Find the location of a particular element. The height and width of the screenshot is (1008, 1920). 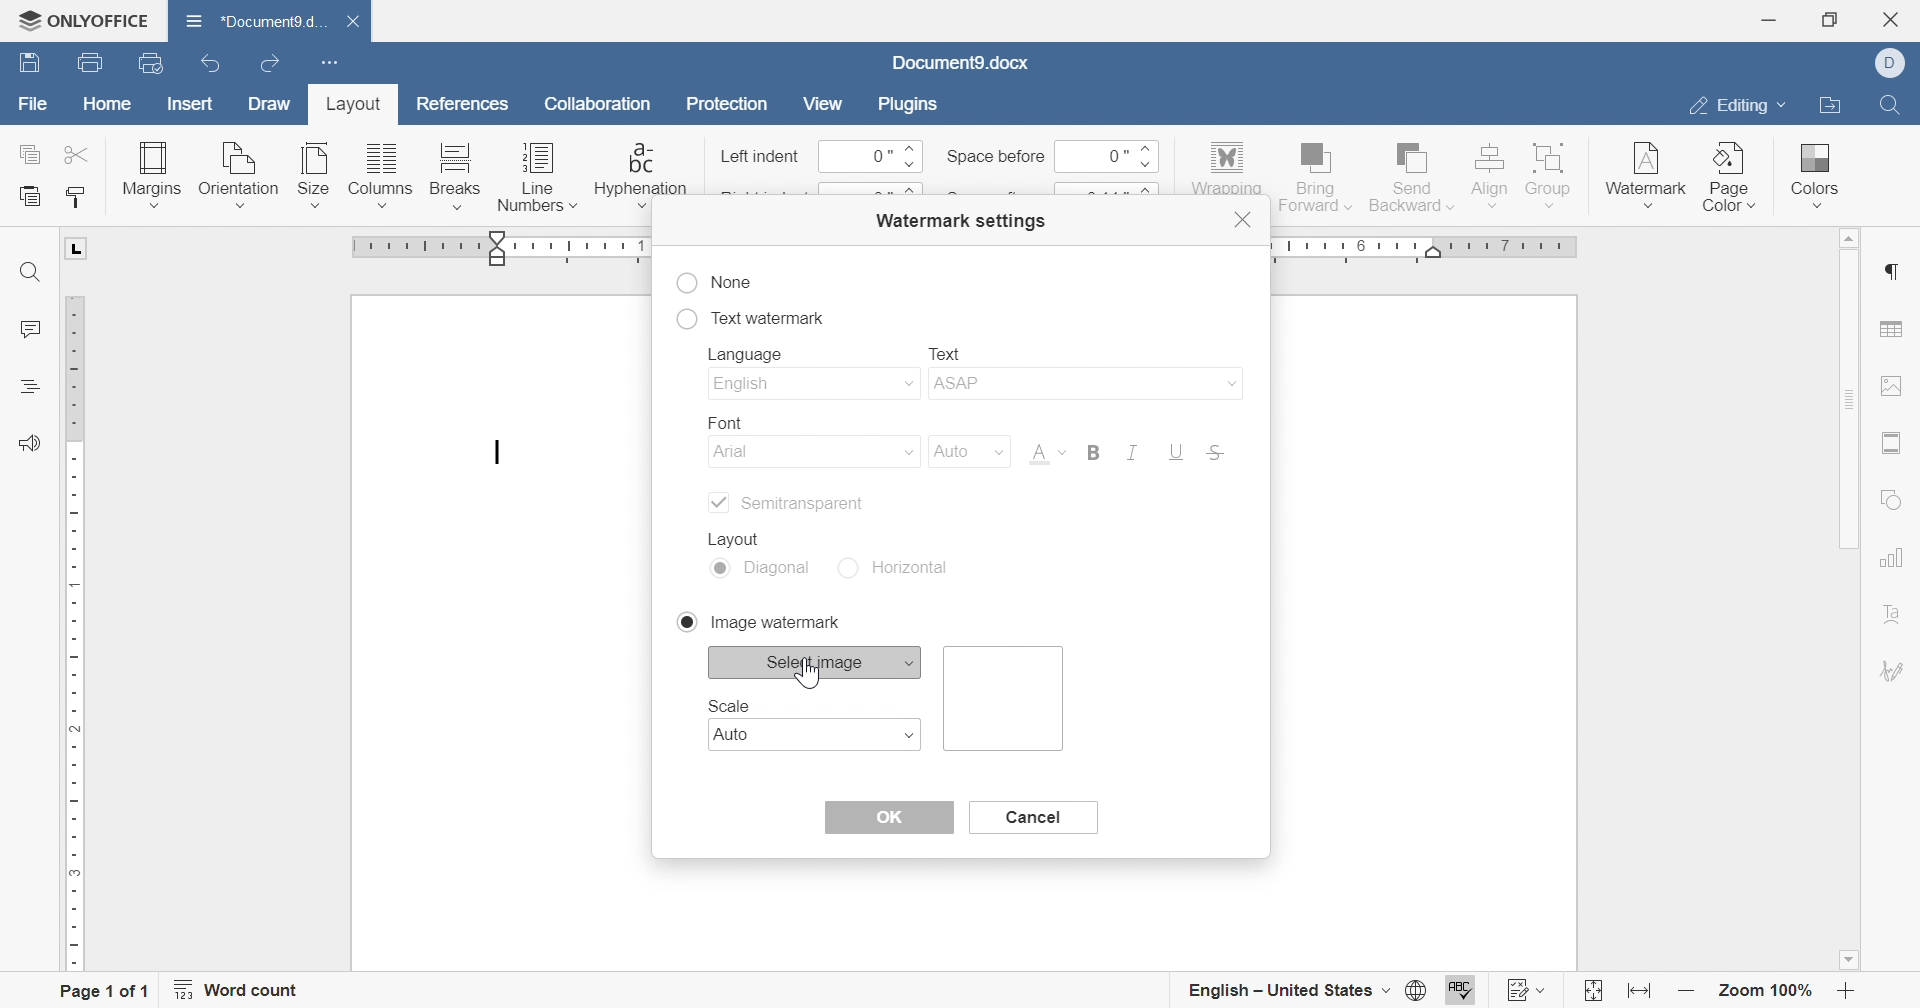

asap is located at coordinates (1083, 387).